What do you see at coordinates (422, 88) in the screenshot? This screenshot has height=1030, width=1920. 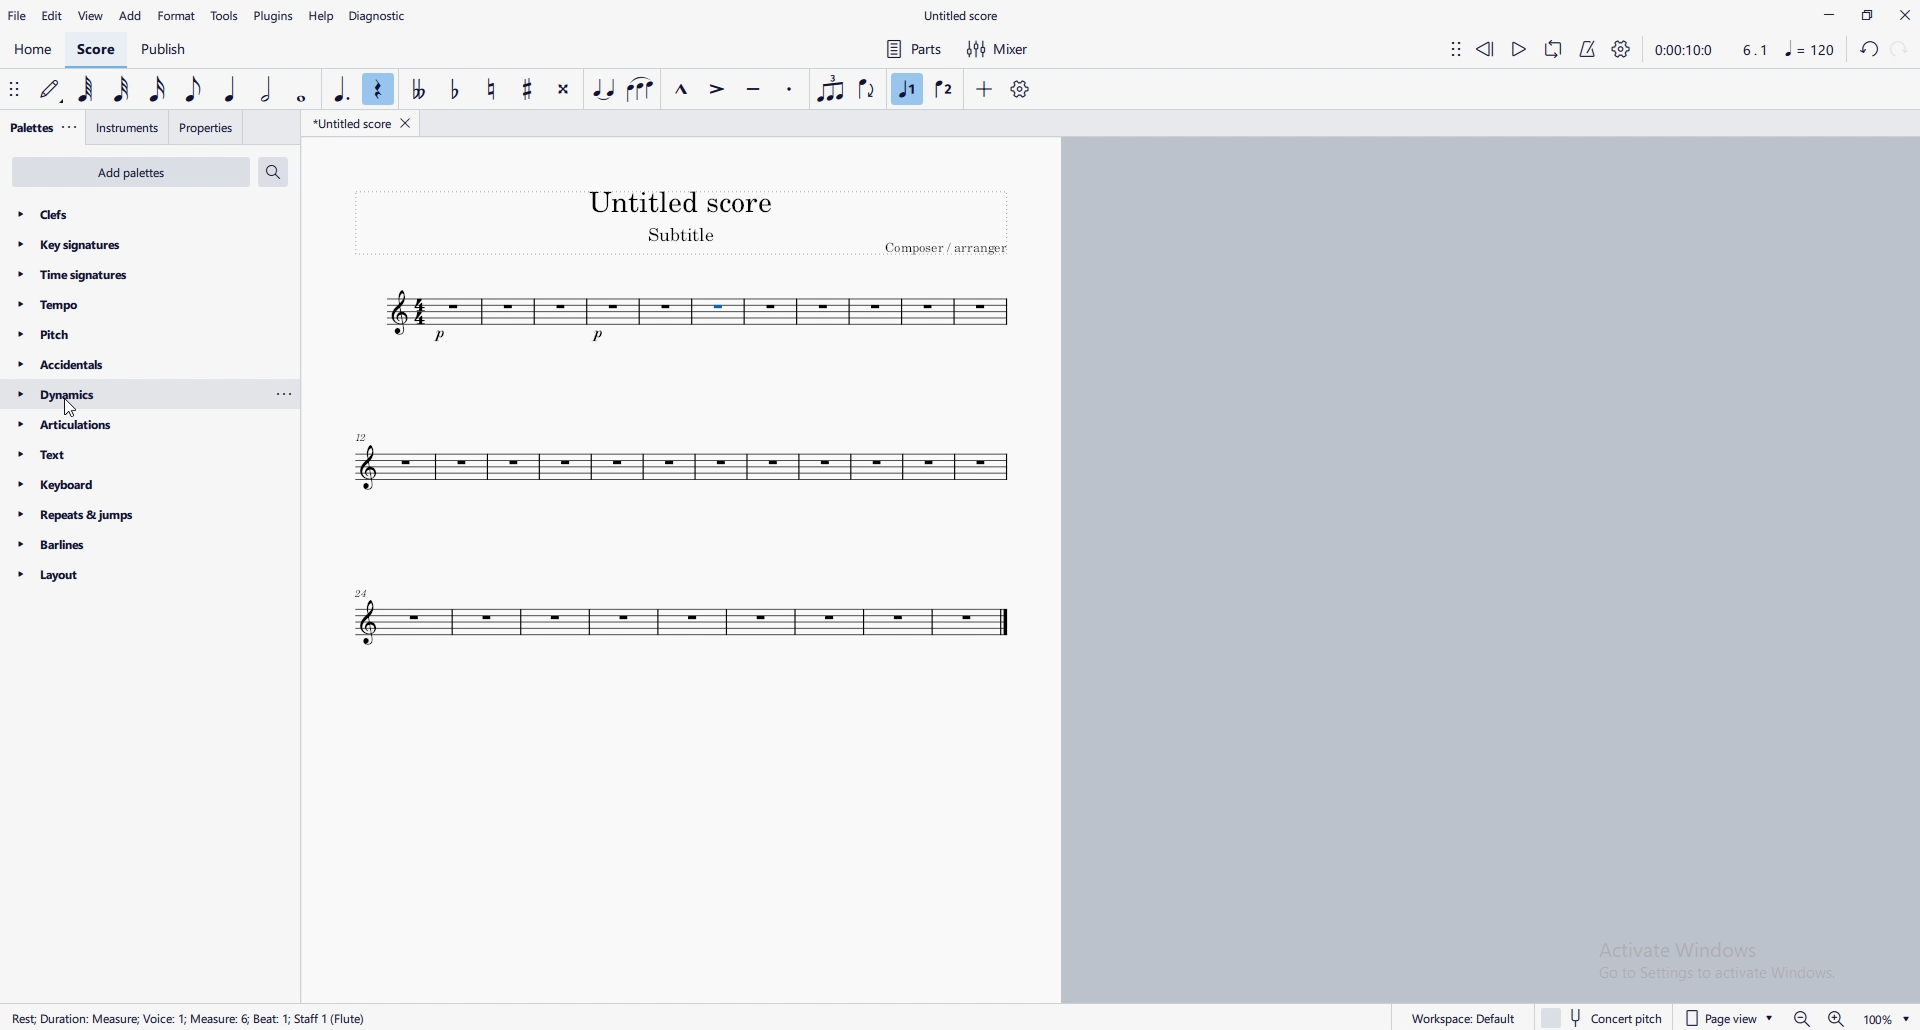 I see `toggle double flat` at bounding box center [422, 88].